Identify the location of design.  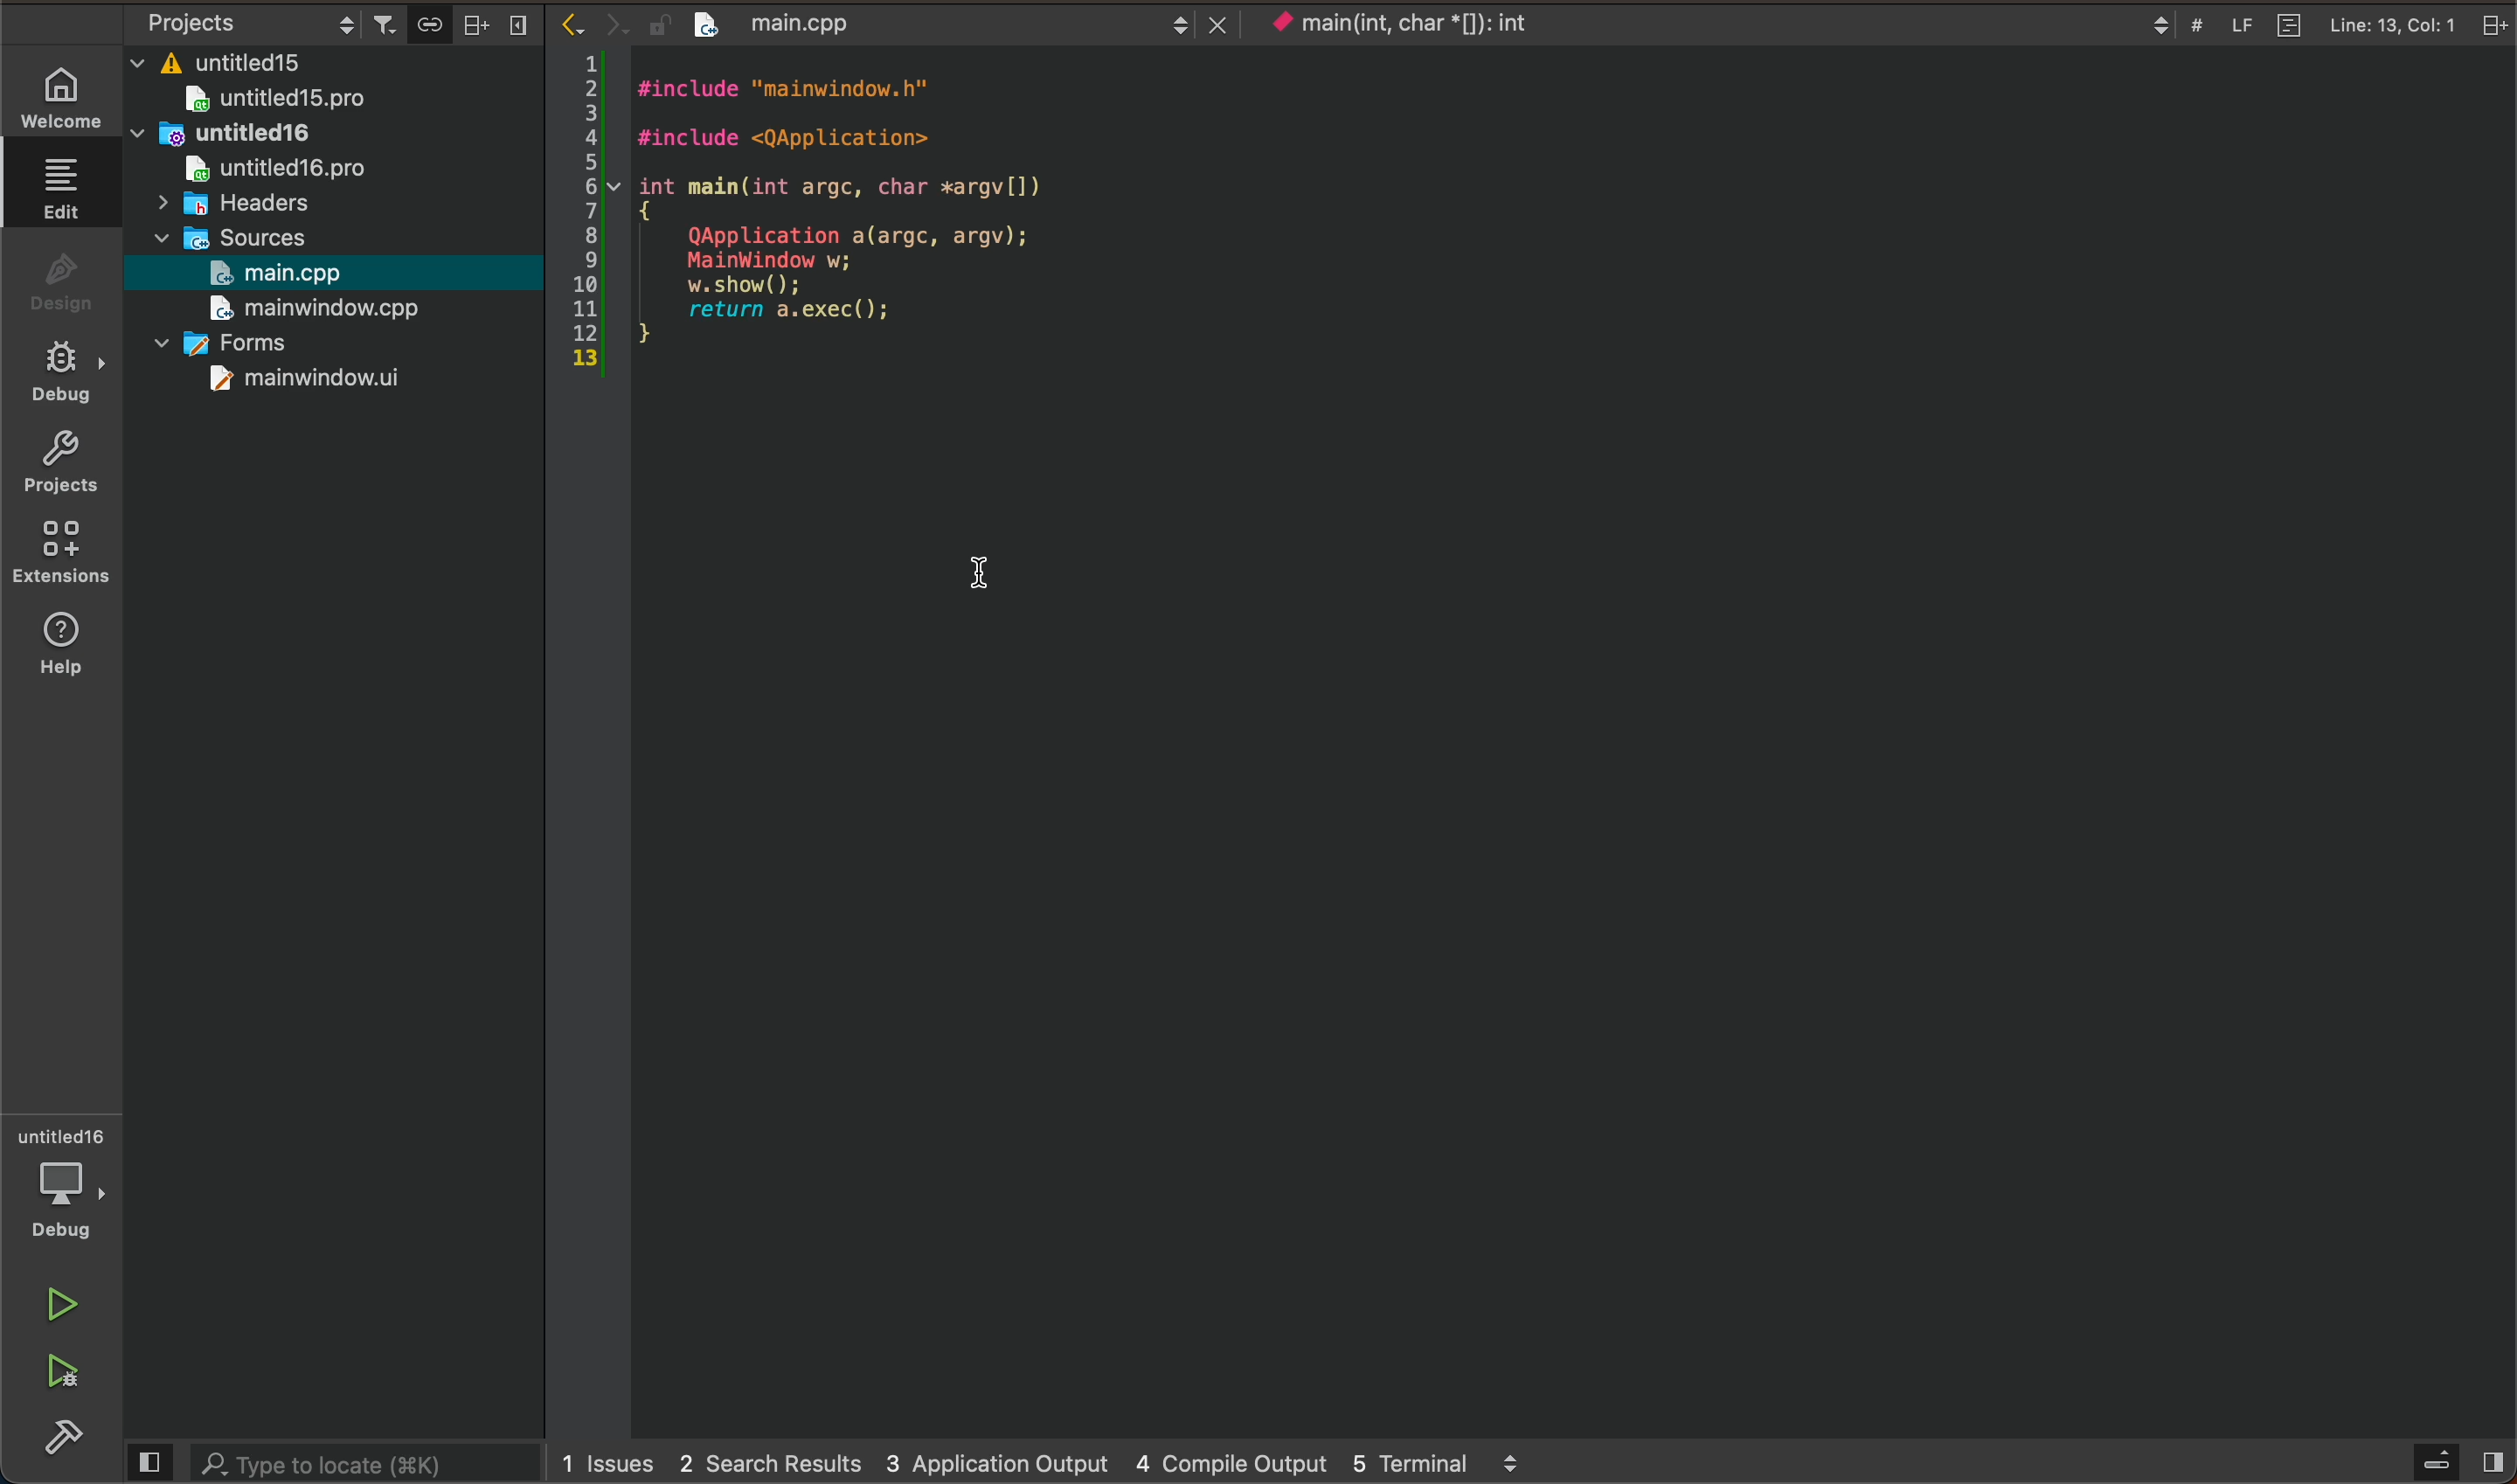
(59, 276).